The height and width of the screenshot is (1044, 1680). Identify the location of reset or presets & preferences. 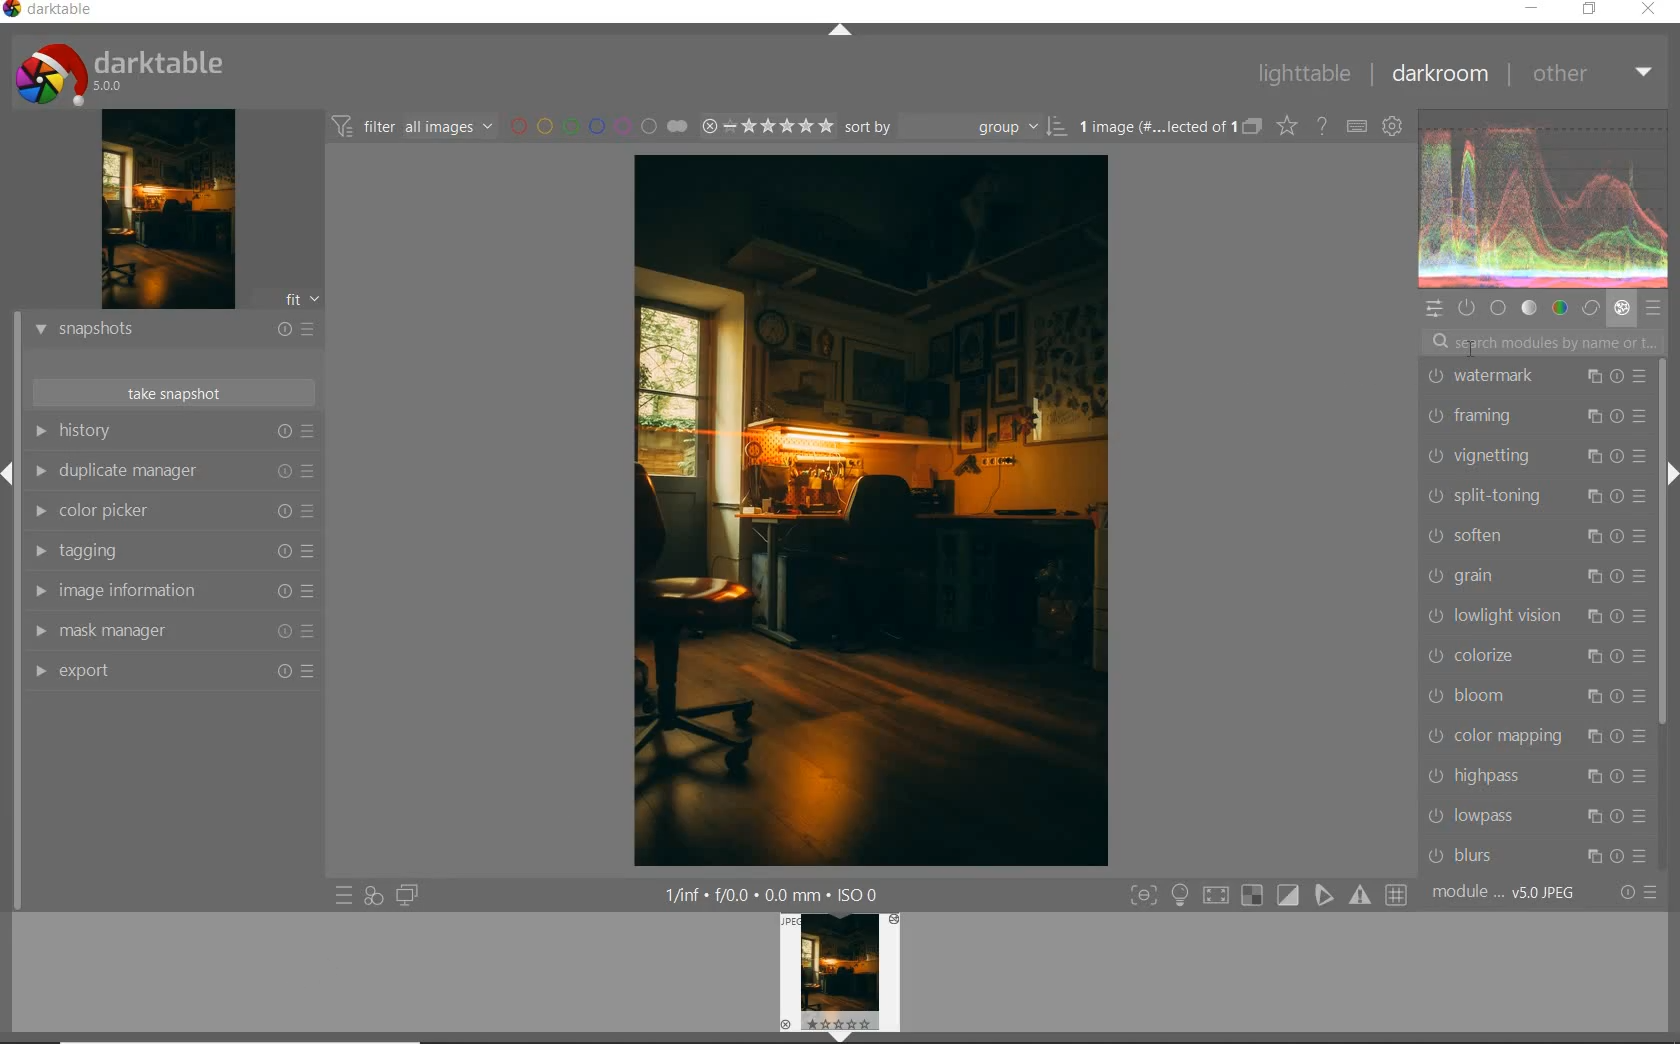
(1638, 890).